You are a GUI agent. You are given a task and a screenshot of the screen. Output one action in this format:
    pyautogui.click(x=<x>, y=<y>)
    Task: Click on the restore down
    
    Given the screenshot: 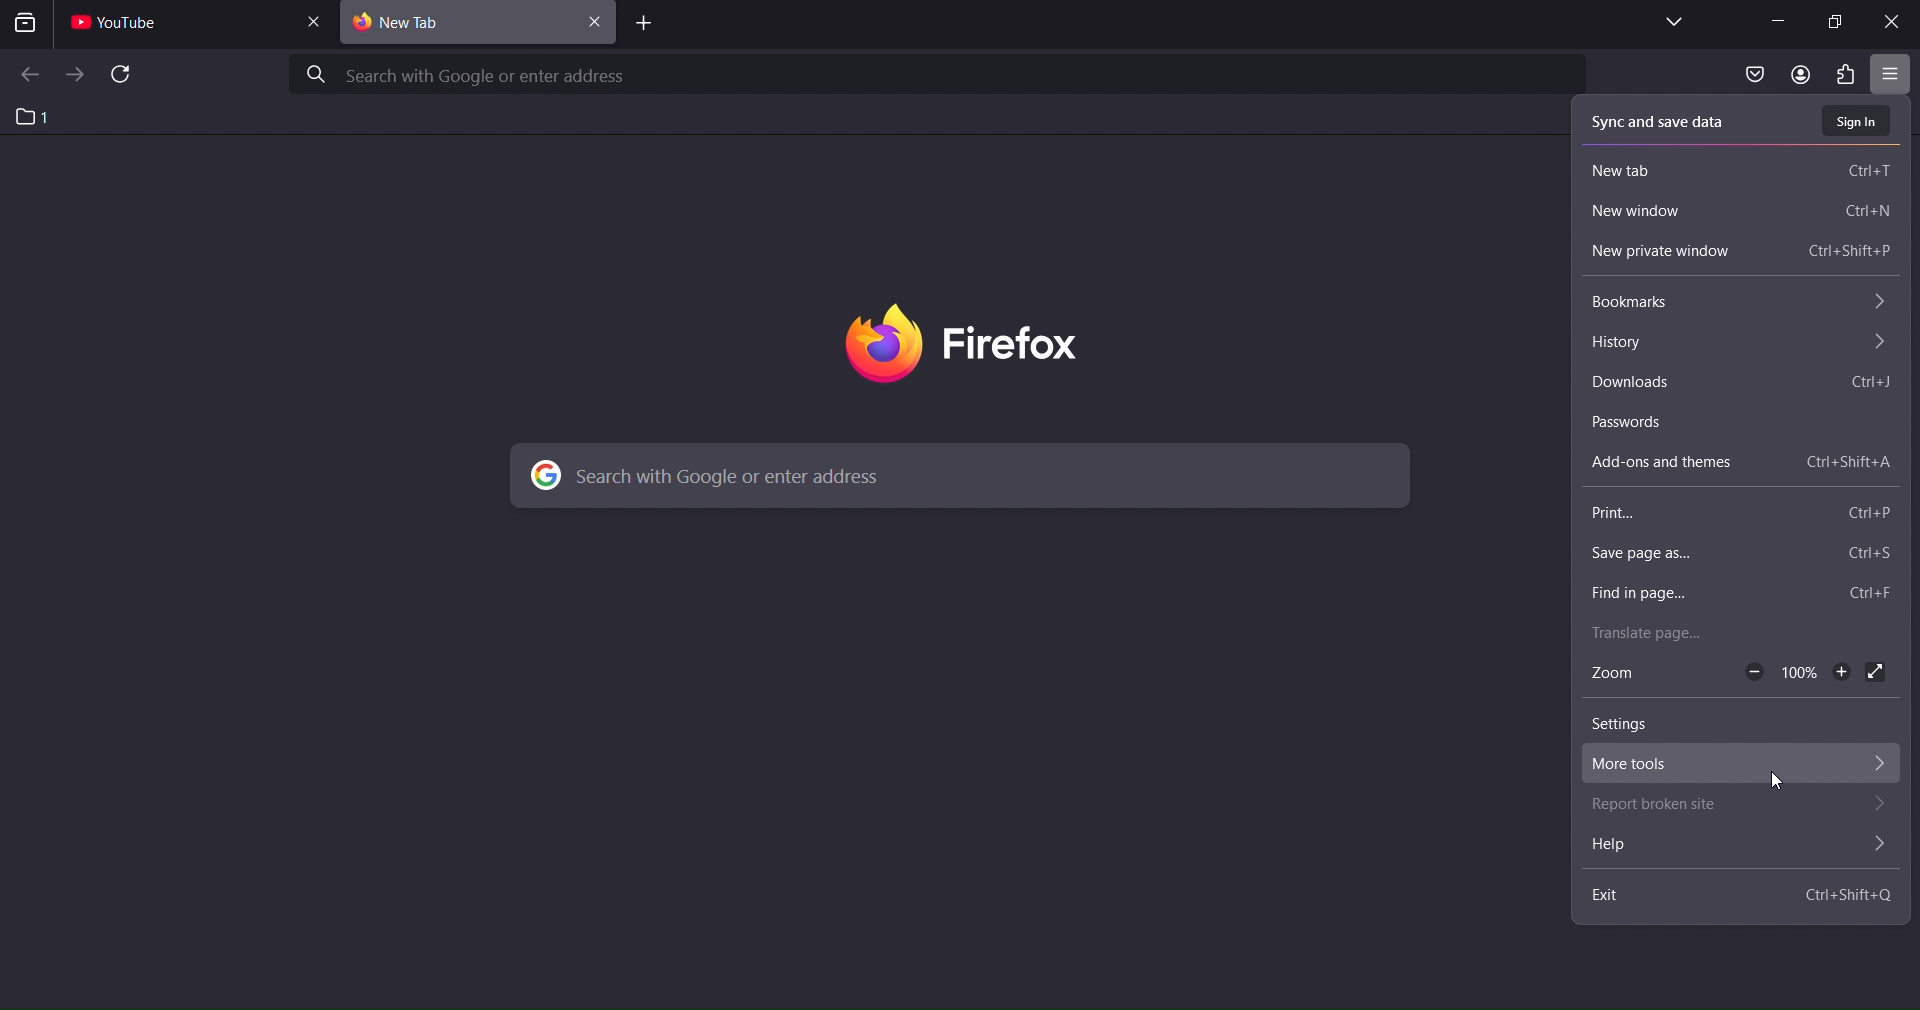 What is the action you would take?
    pyautogui.click(x=1838, y=22)
    